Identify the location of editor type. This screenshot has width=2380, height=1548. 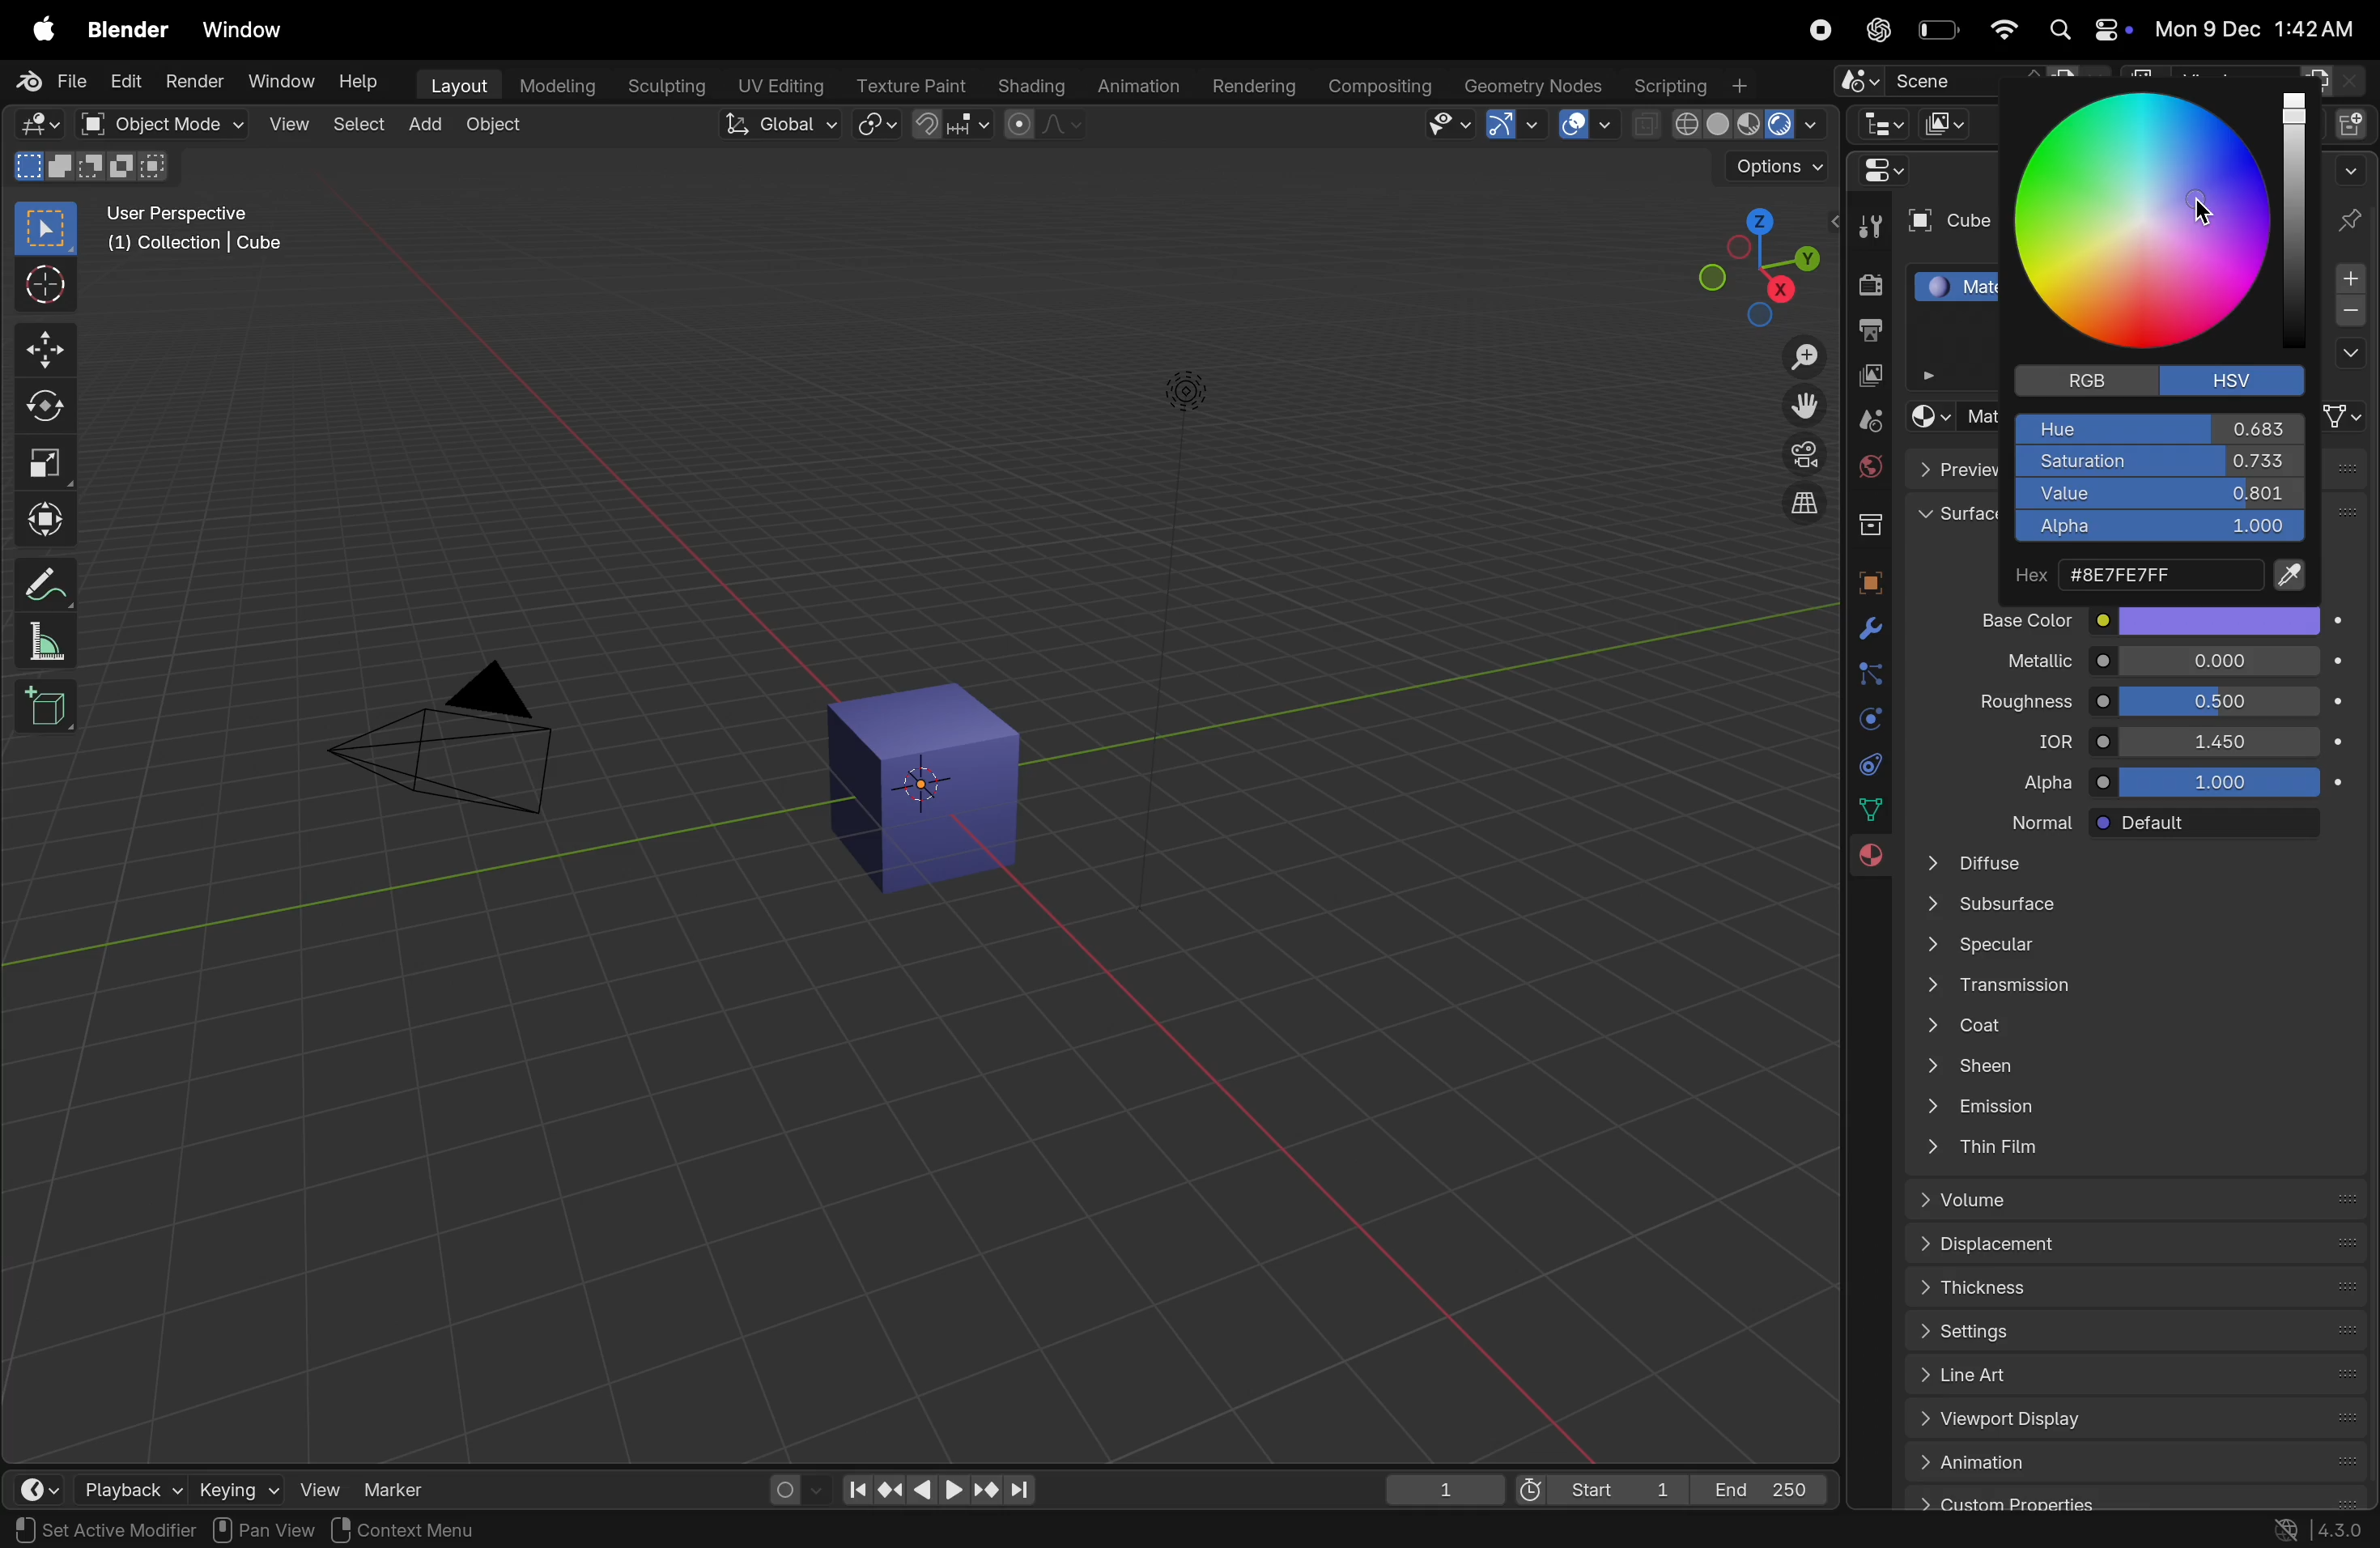
(25, 1485).